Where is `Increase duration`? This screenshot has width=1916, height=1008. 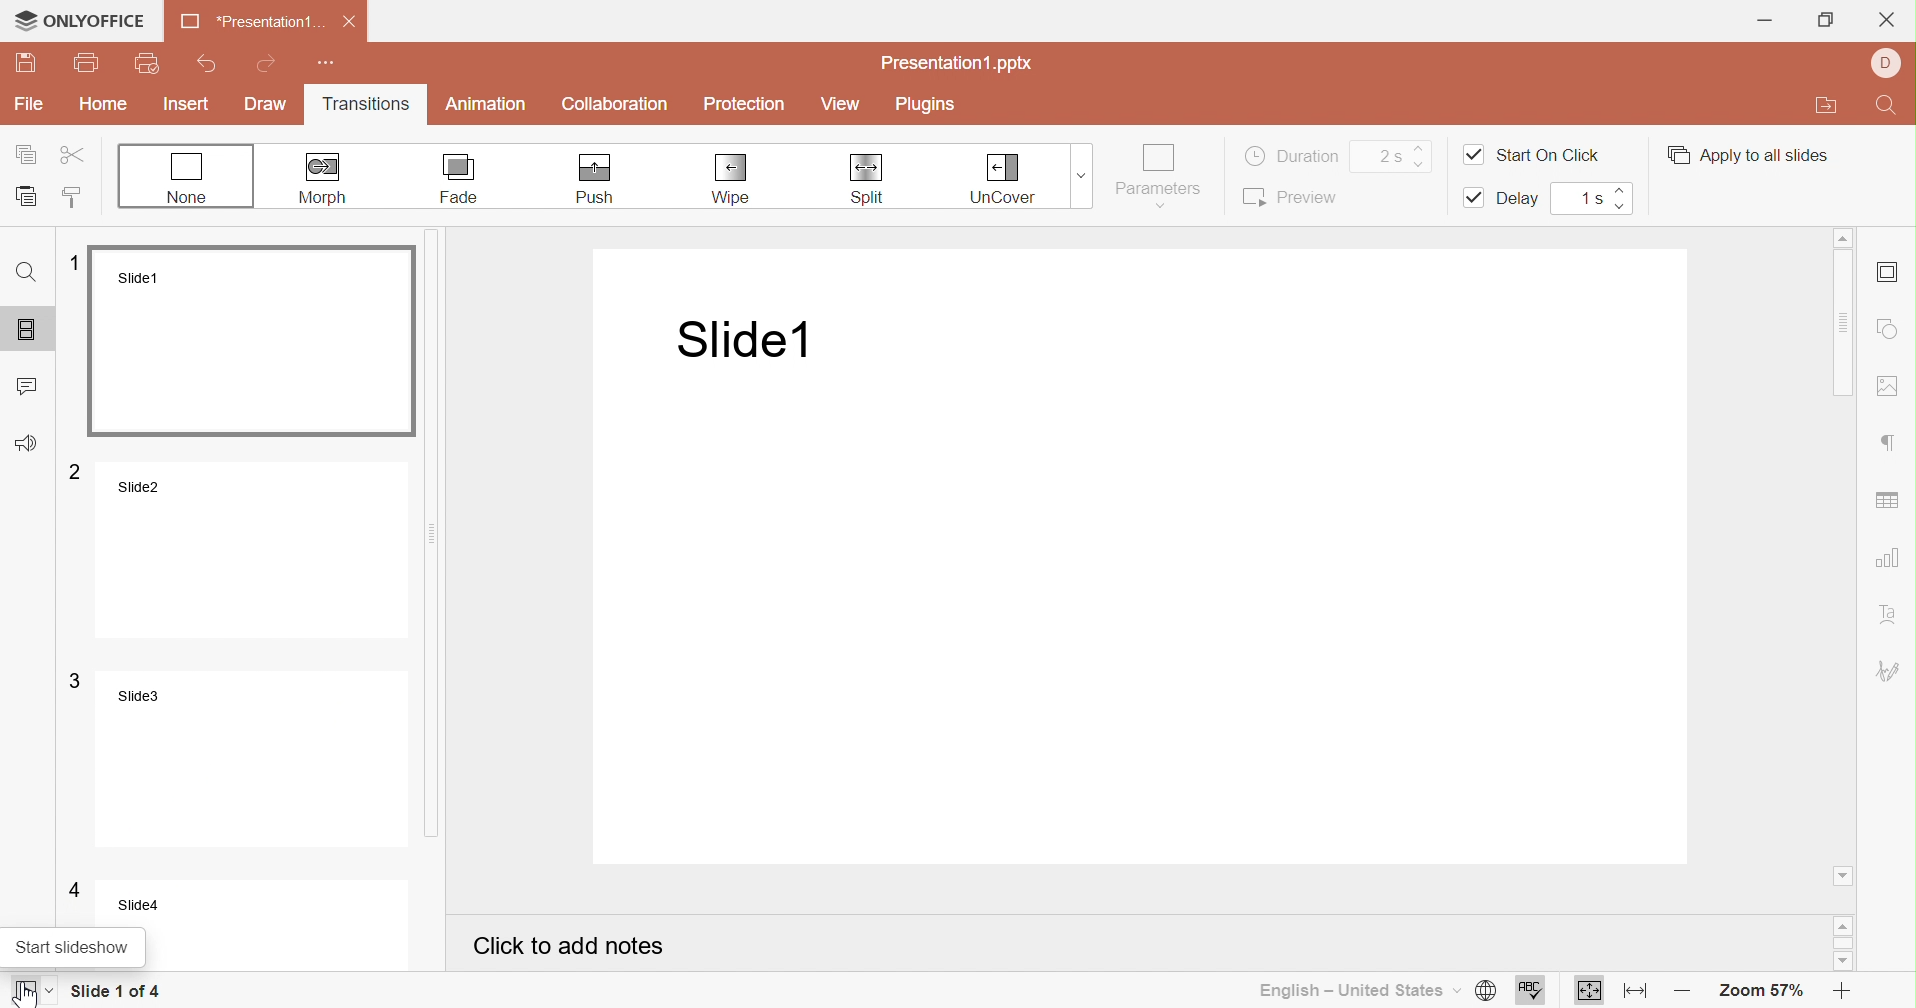
Increase duration is located at coordinates (1421, 143).